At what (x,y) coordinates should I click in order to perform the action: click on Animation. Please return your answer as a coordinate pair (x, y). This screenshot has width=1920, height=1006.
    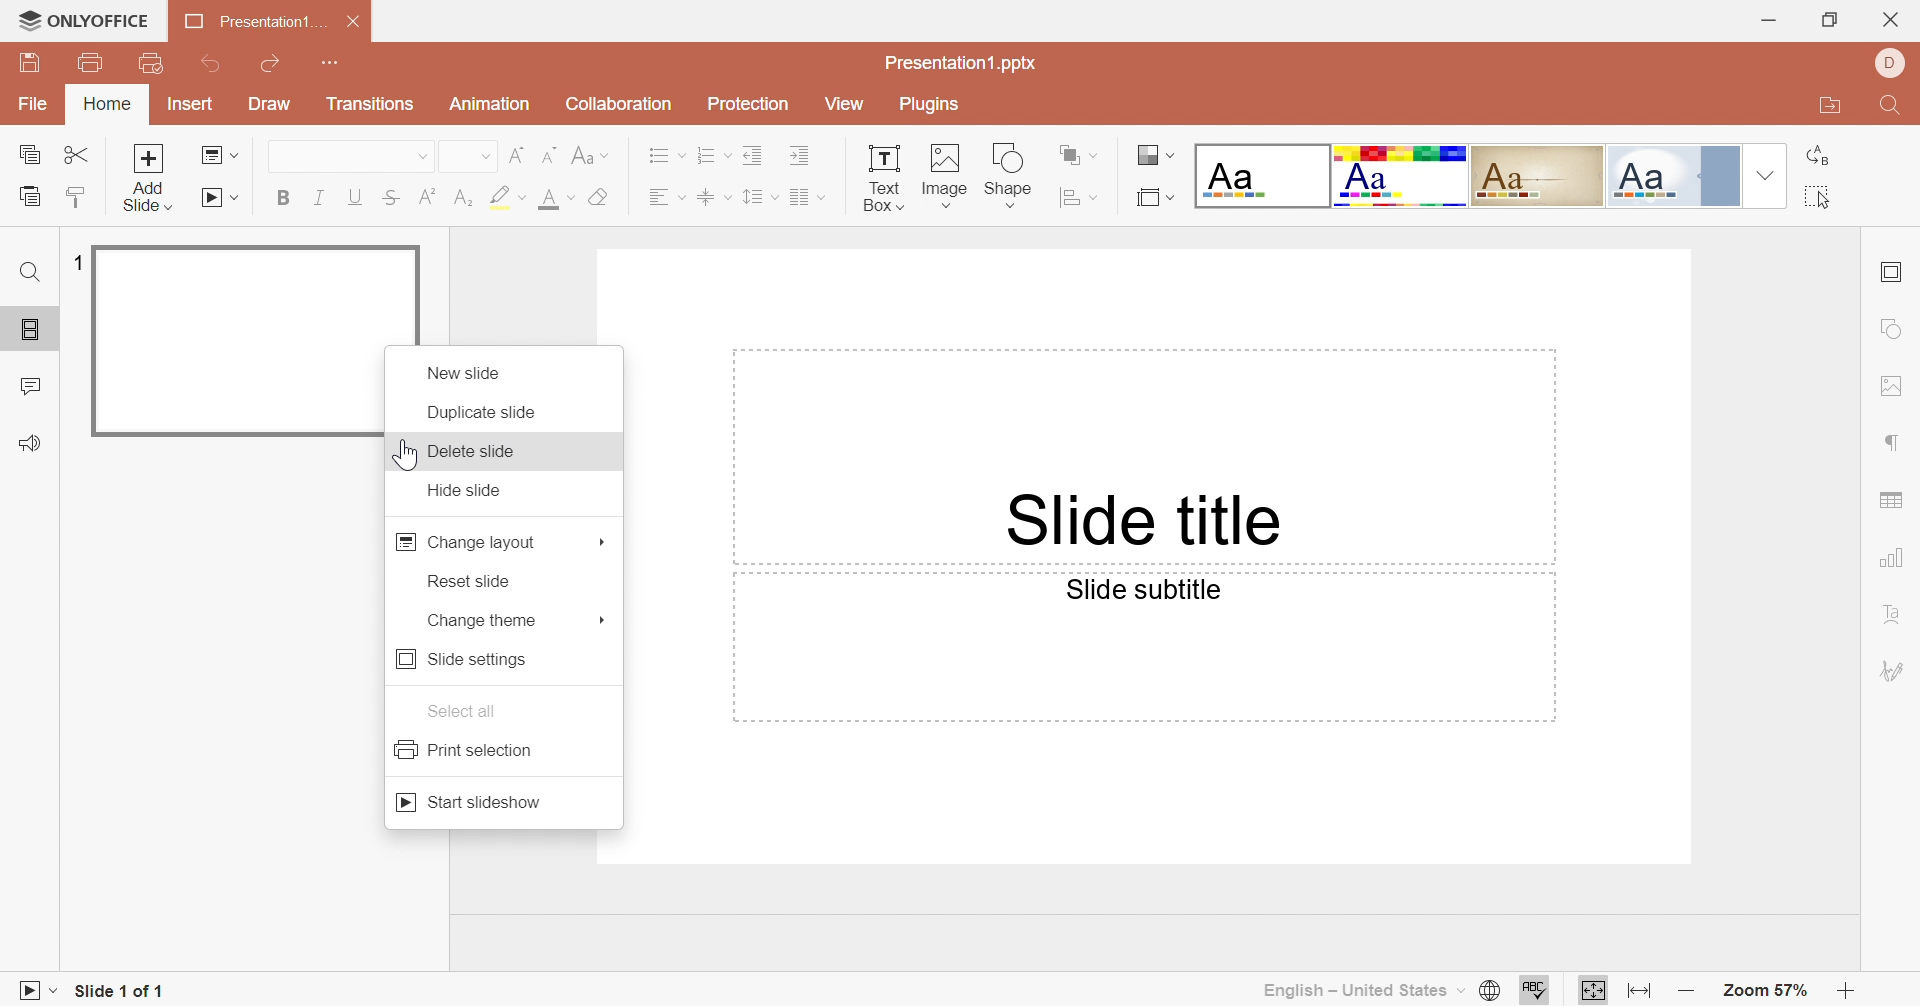
    Looking at the image, I should click on (491, 104).